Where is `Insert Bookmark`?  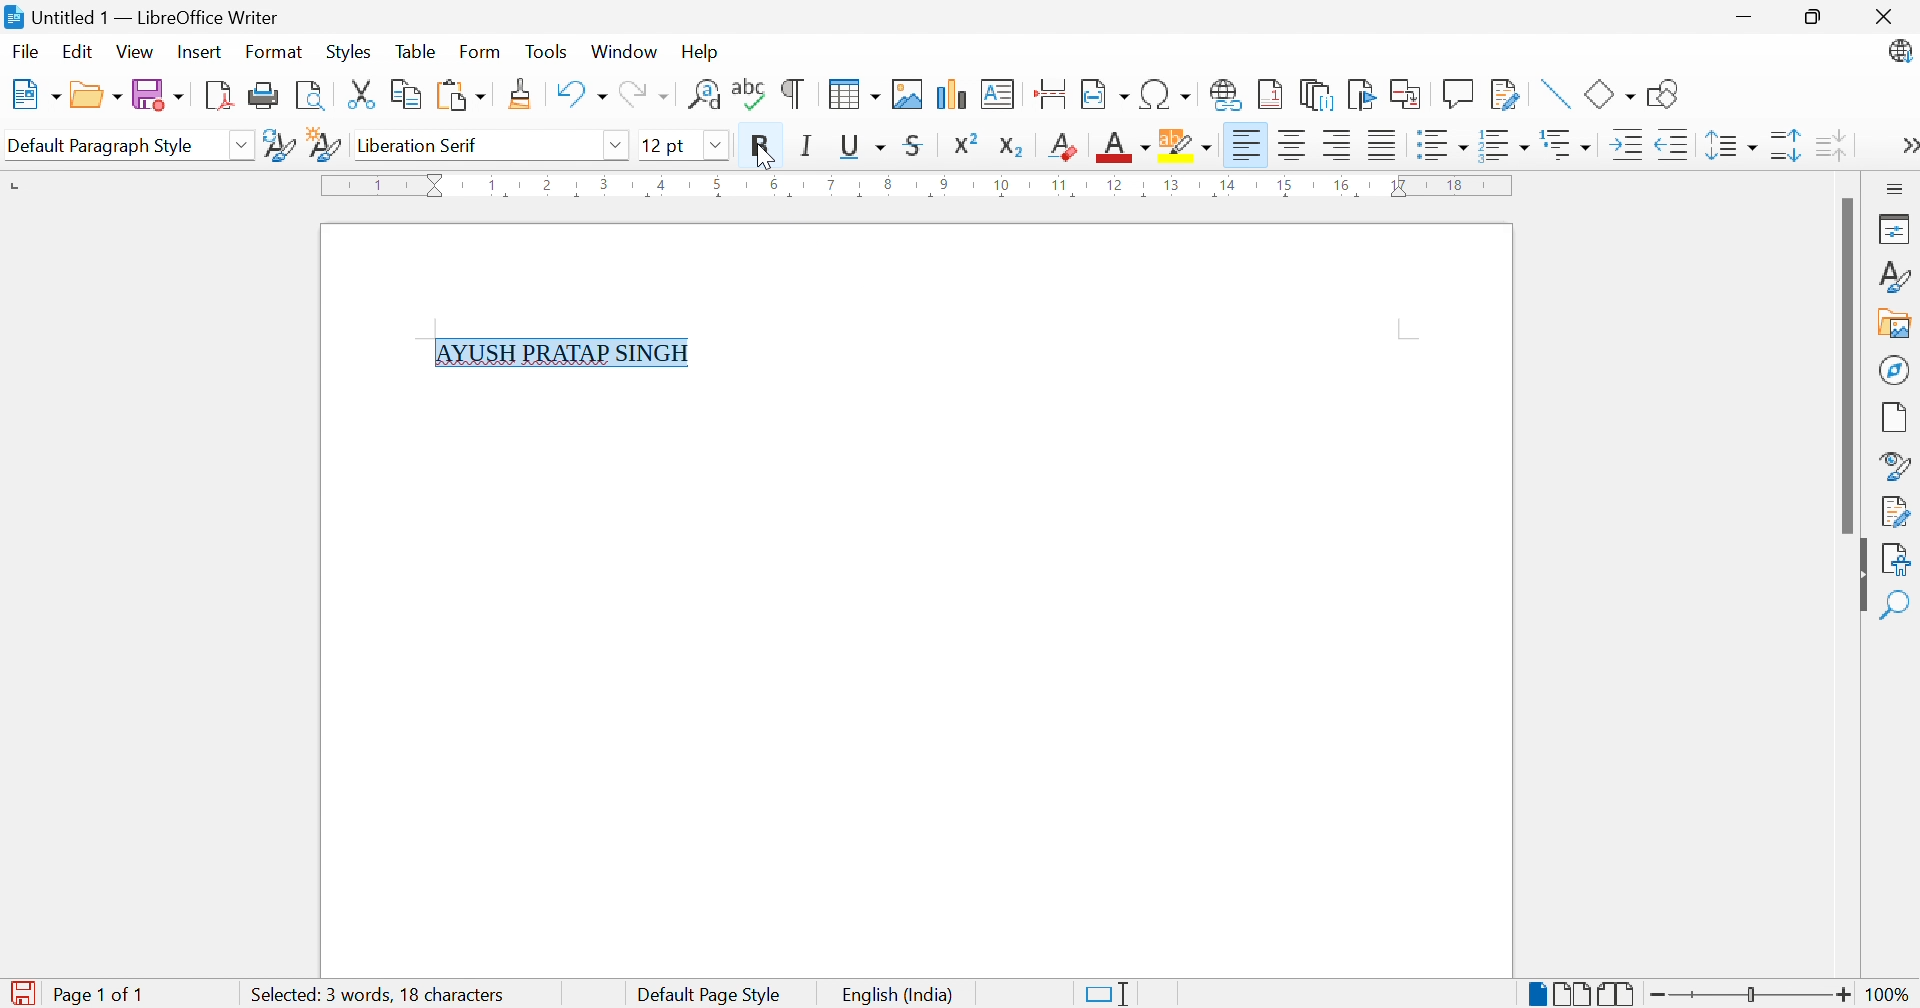
Insert Bookmark is located at coordinates (1359, 94).